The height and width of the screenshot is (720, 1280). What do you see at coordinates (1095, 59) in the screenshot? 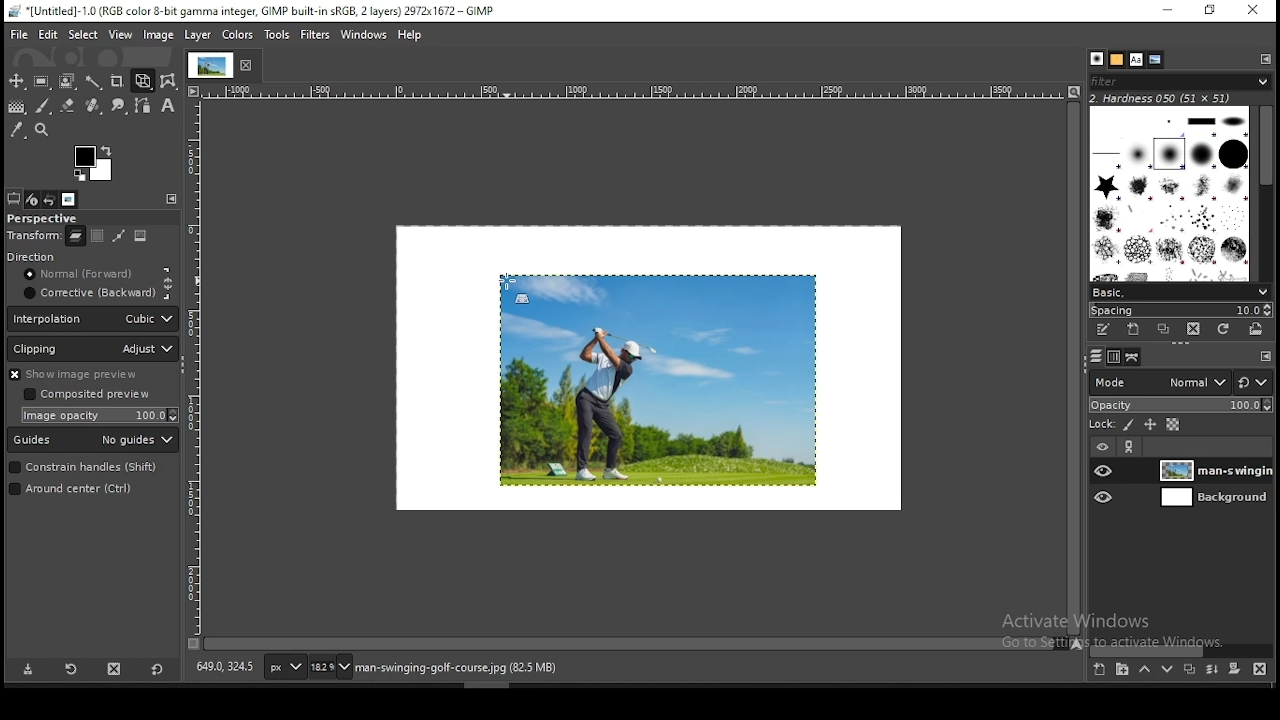
I see `brushes` at bounding box center [1095, 59].